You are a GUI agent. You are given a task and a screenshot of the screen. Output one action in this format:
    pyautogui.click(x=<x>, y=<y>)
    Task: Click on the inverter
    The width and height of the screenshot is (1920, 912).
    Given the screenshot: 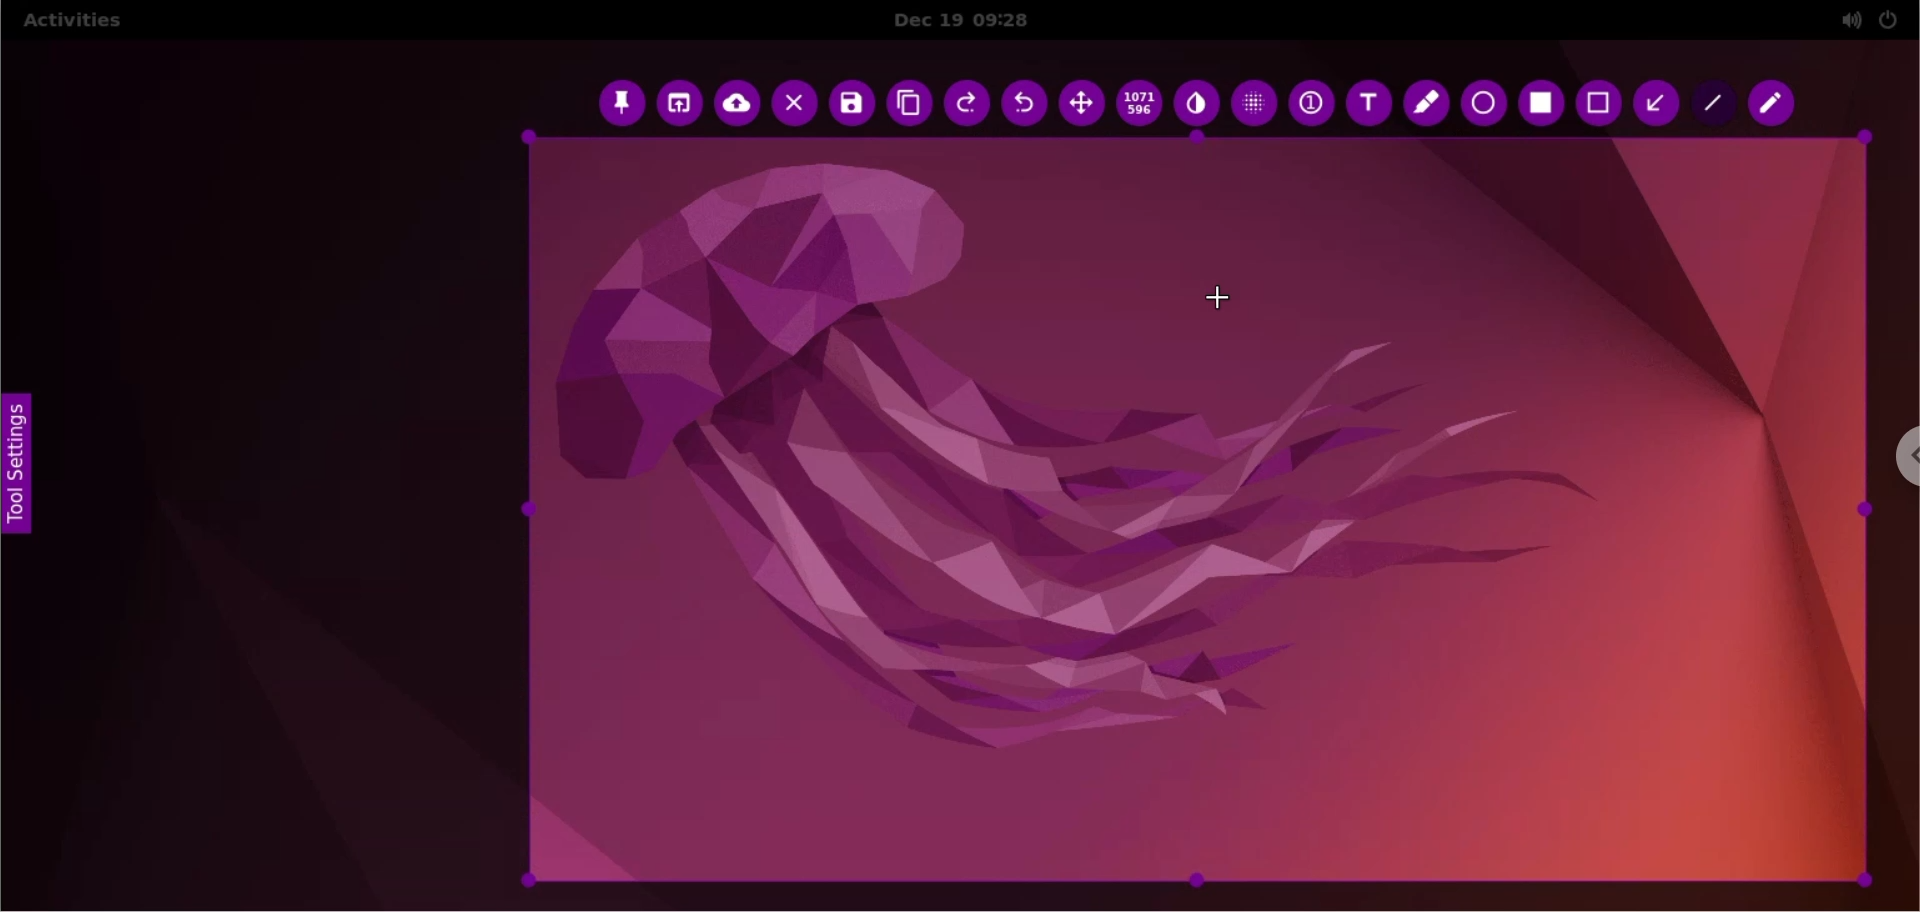 What is the action you would take?
    pyautogui.click(x=1195, y=104)
    